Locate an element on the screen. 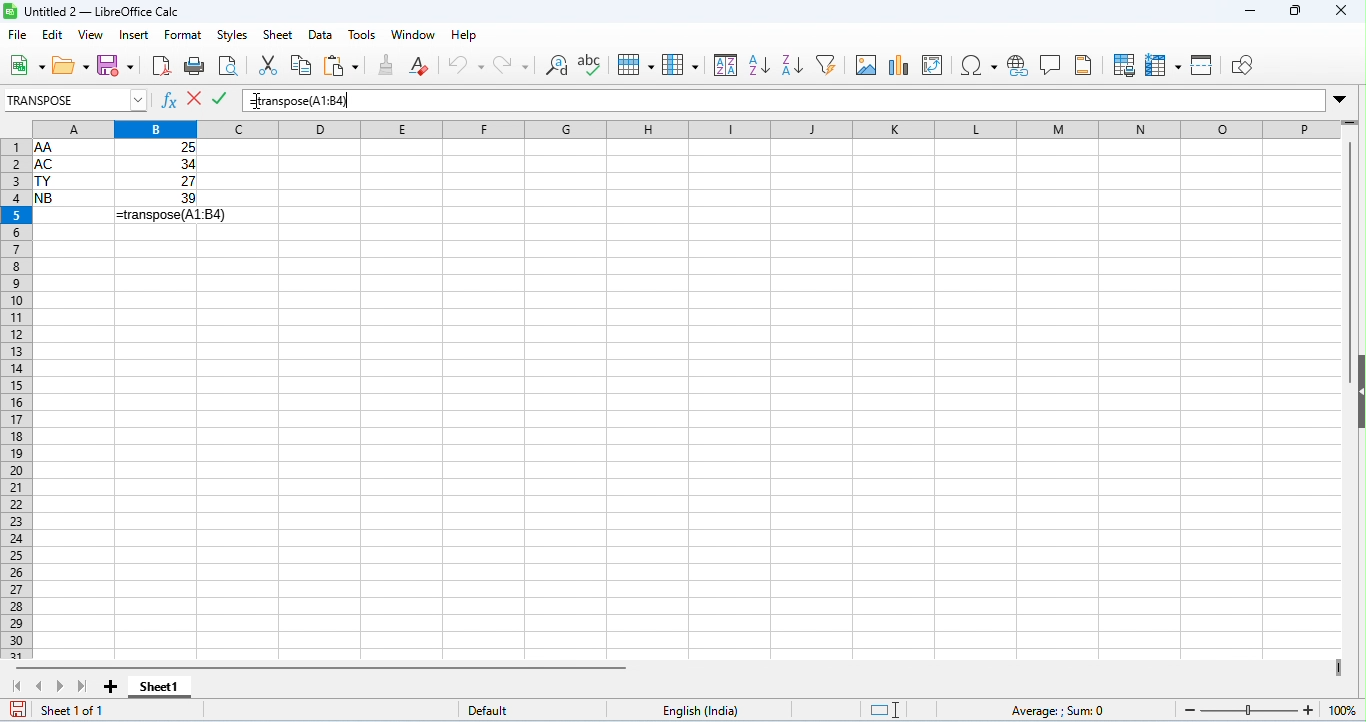  show draw functions is located at coordinates (1242, 65).